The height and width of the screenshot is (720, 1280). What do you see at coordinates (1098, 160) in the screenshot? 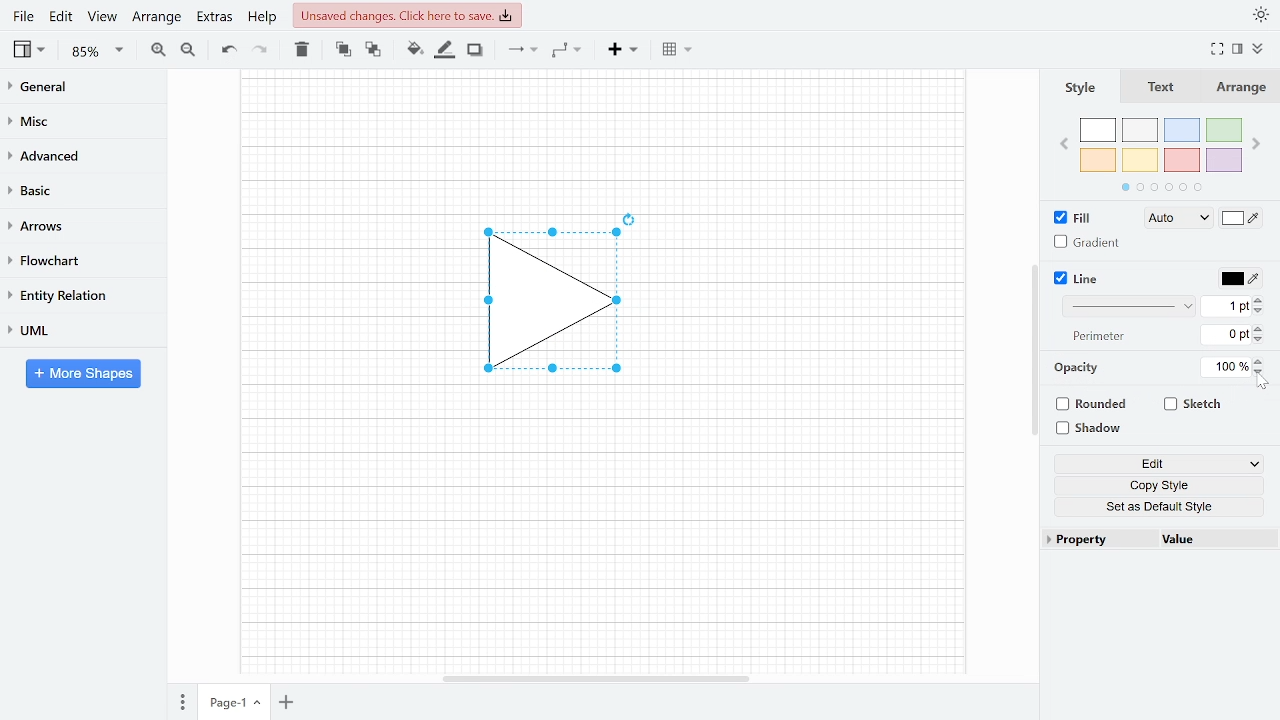
I see `orange` at bounding box center [1098, 160].